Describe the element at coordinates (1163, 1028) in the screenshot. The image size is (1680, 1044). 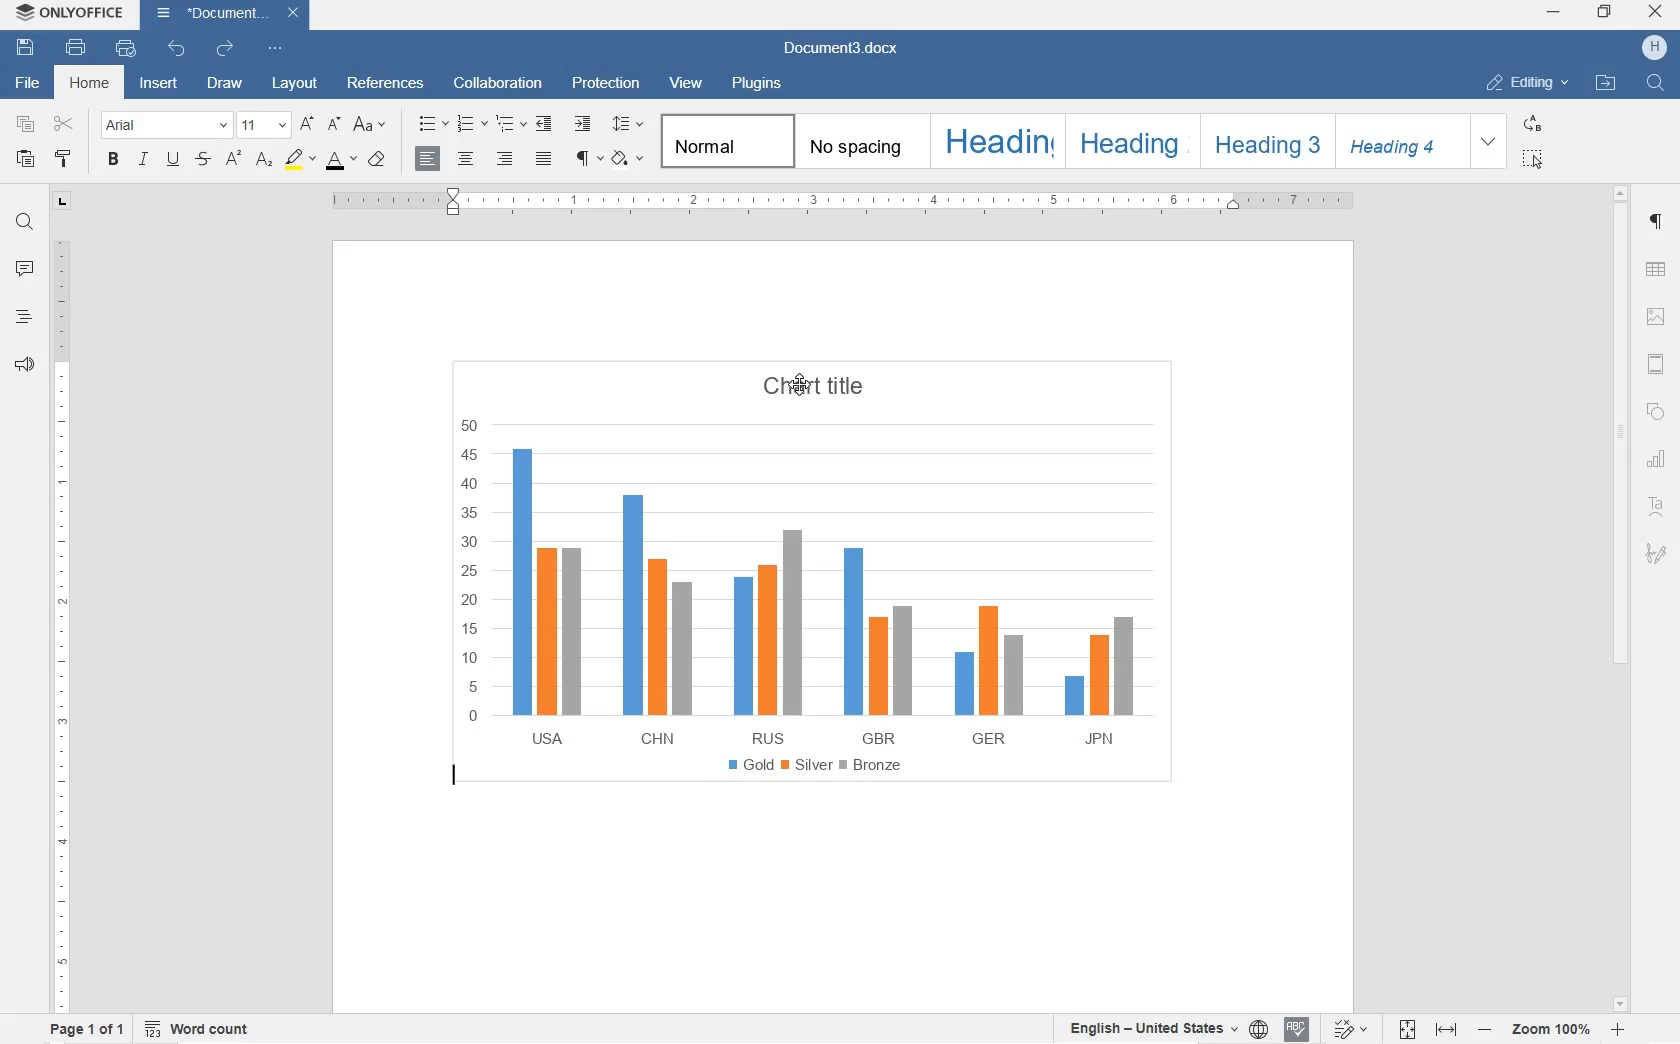
I see `SET TEXT OR DOCUMENT LANGUAGE` at that location.